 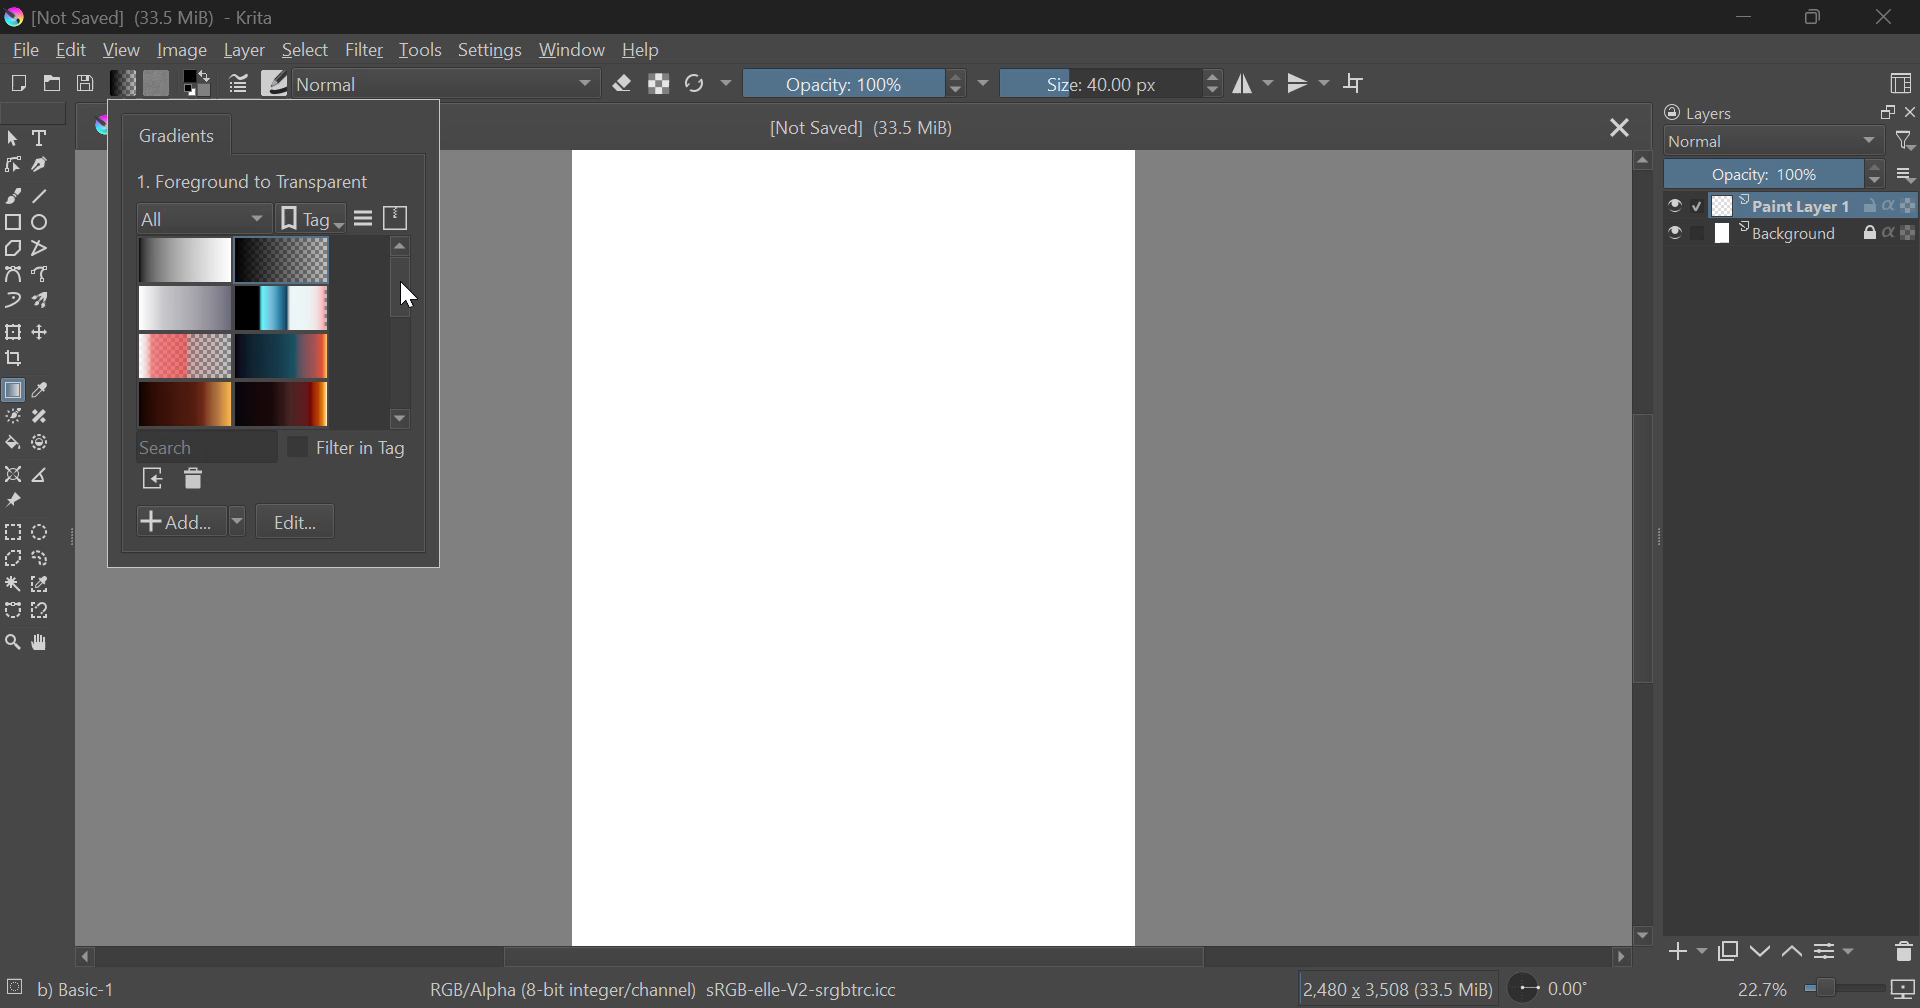 What do you see at coordinates (1787, 204) in the screenshot?
I see `Paint Layer 1` at bounding box center [1787, 204].